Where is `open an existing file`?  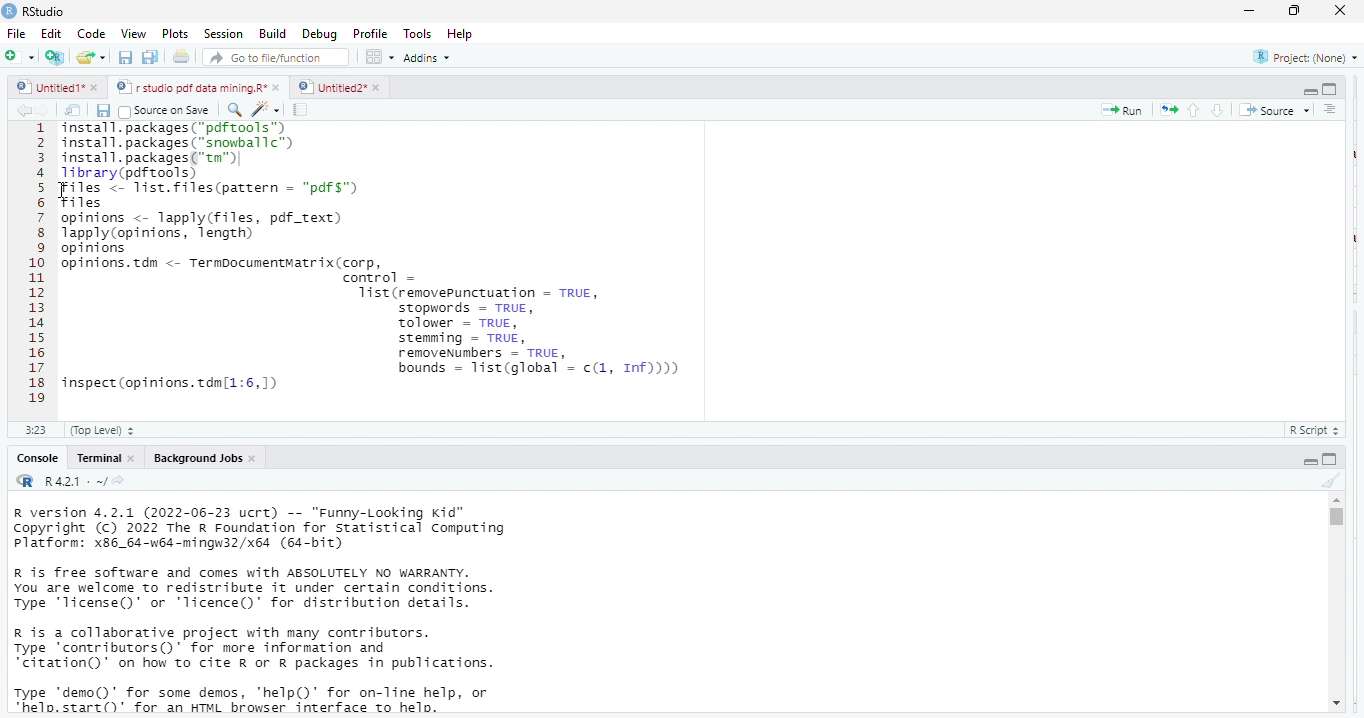
open an existing file is located at coordinates (92, 59).